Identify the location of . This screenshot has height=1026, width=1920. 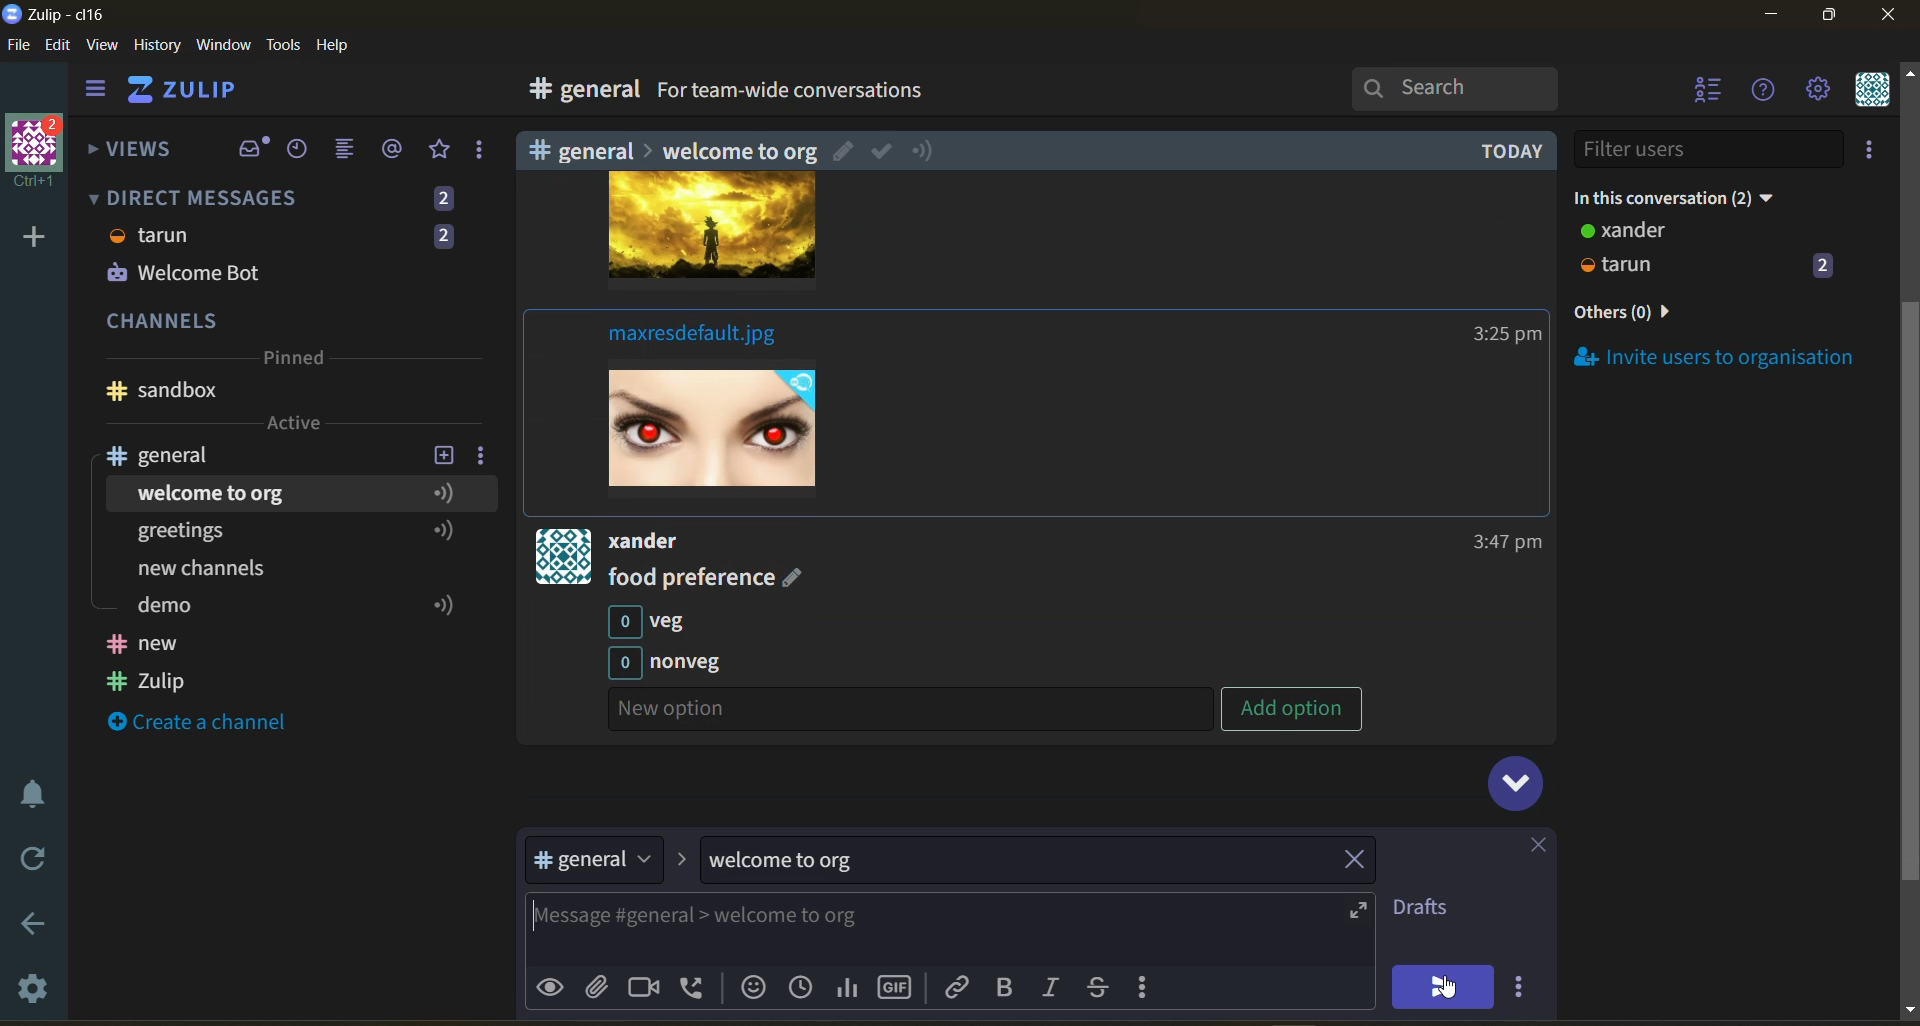
(671, 558).